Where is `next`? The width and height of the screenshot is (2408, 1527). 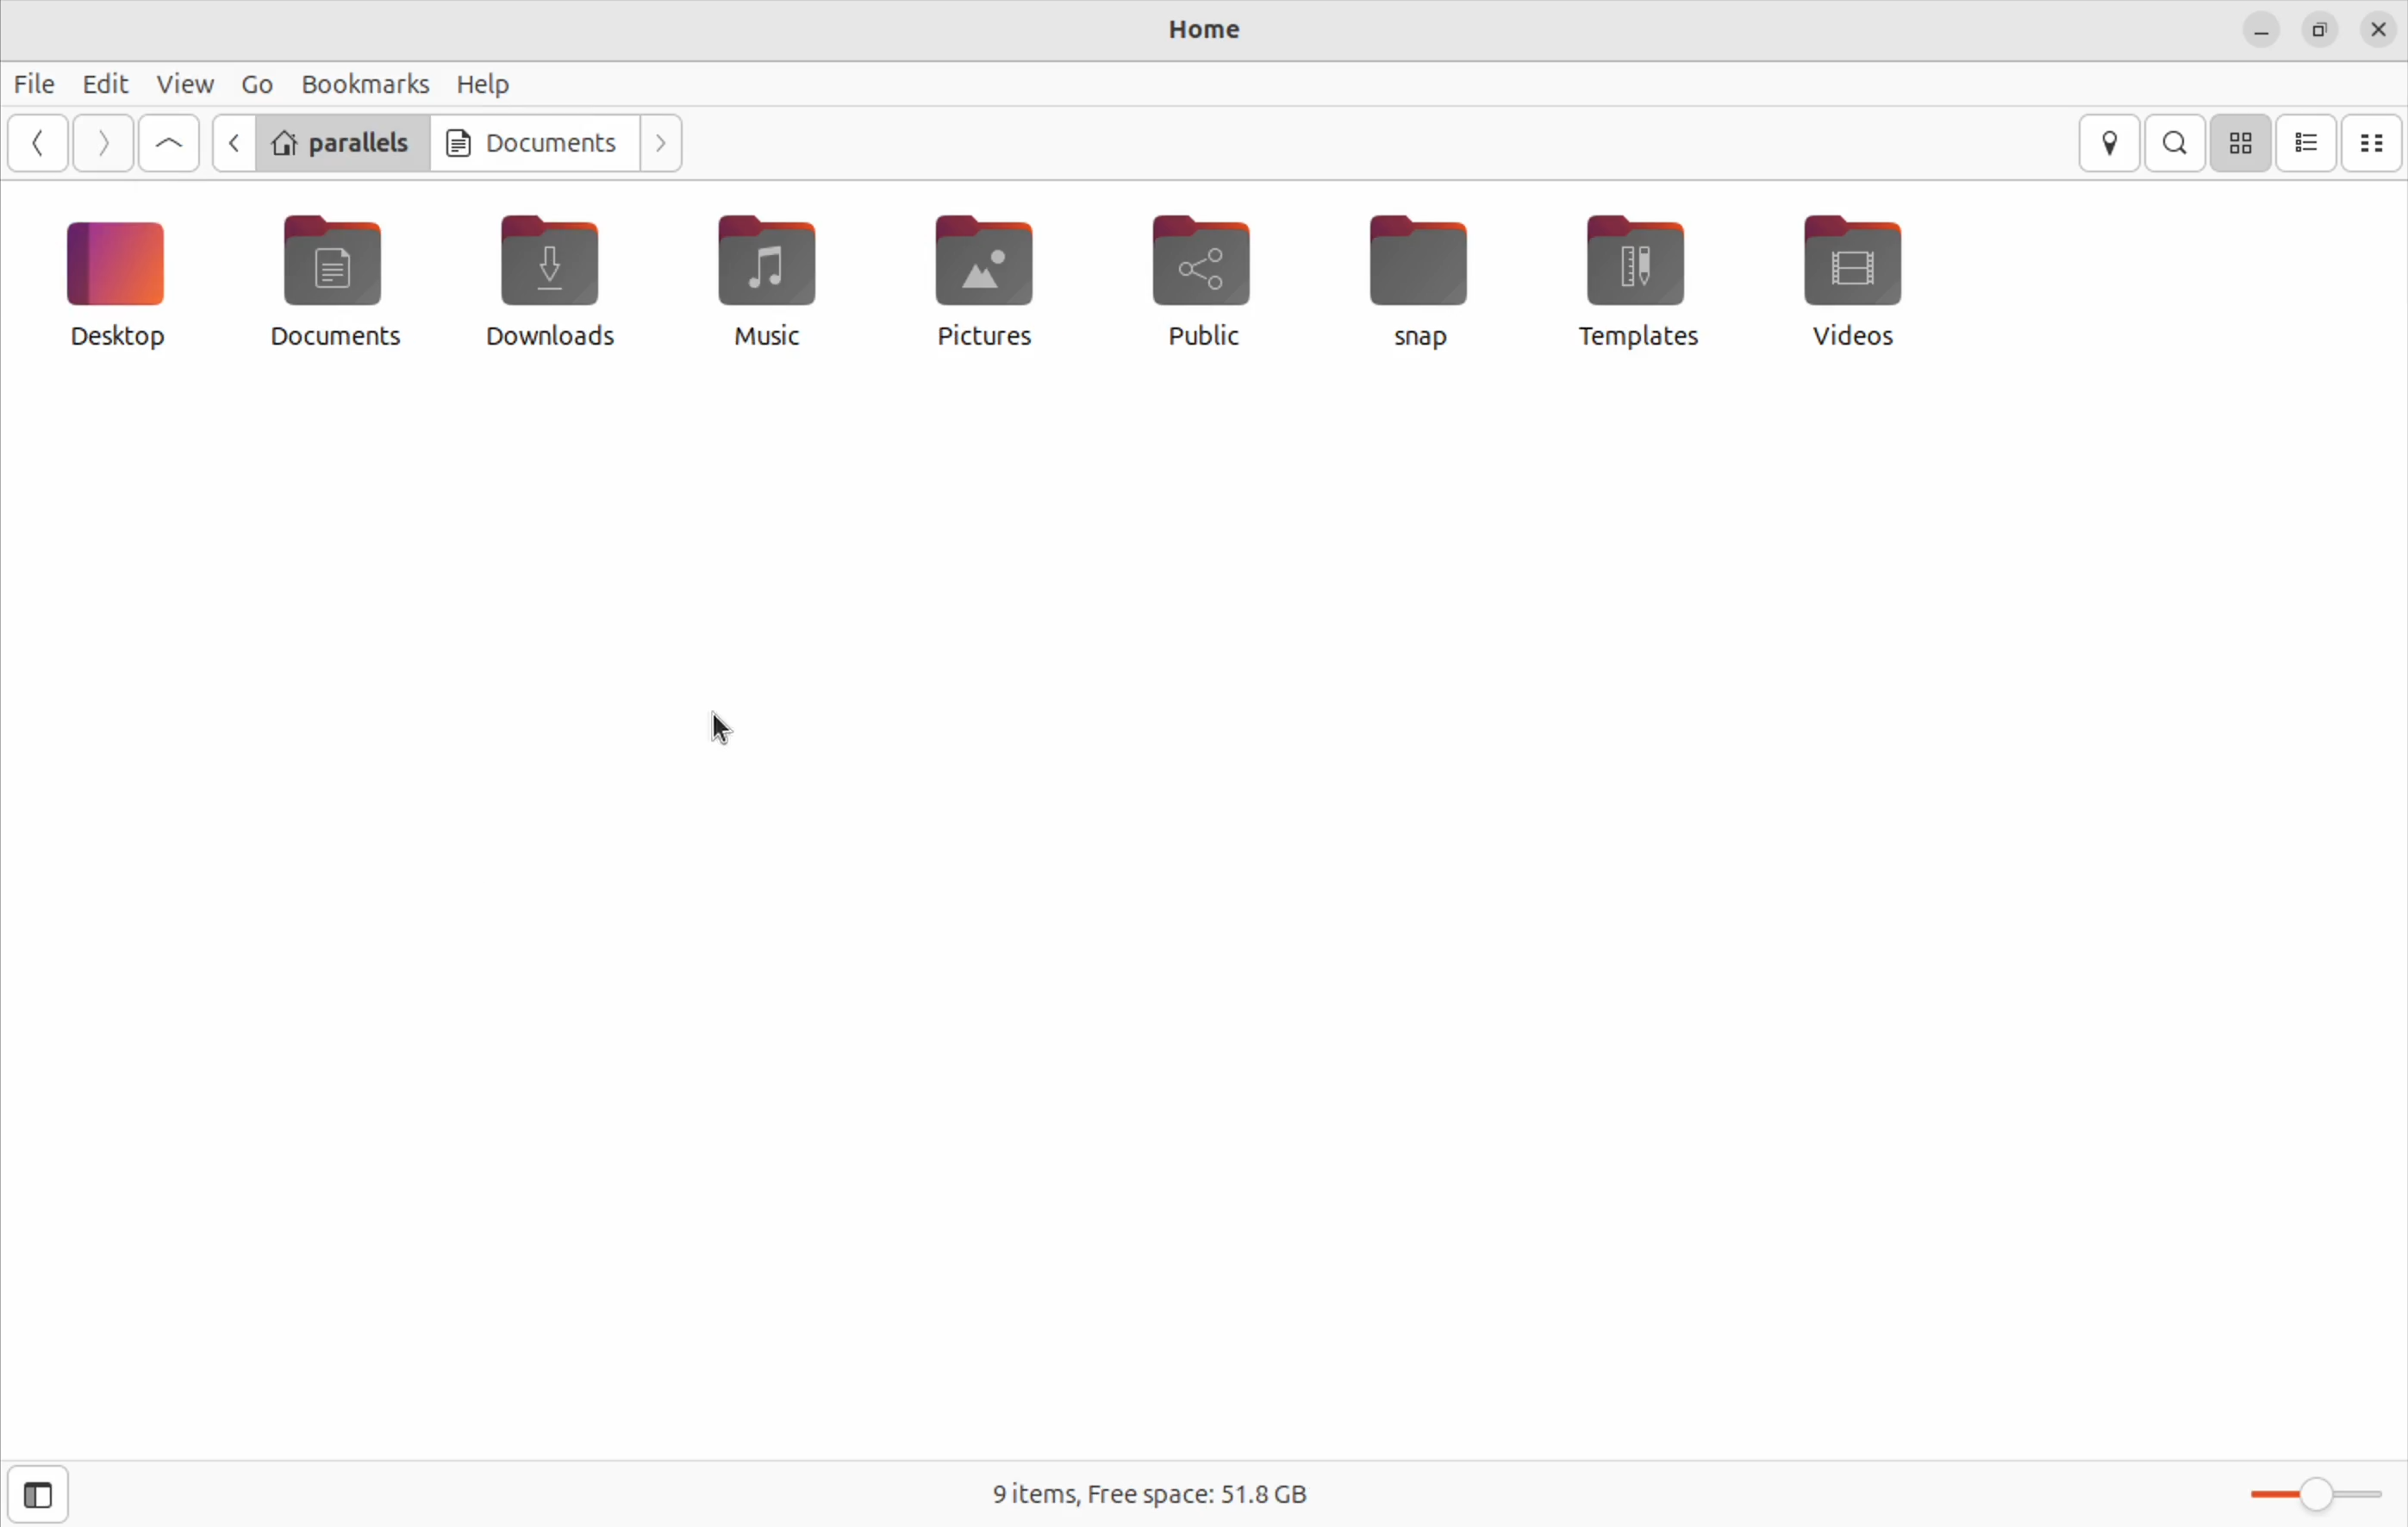
next is located at coordinates (663, 144).